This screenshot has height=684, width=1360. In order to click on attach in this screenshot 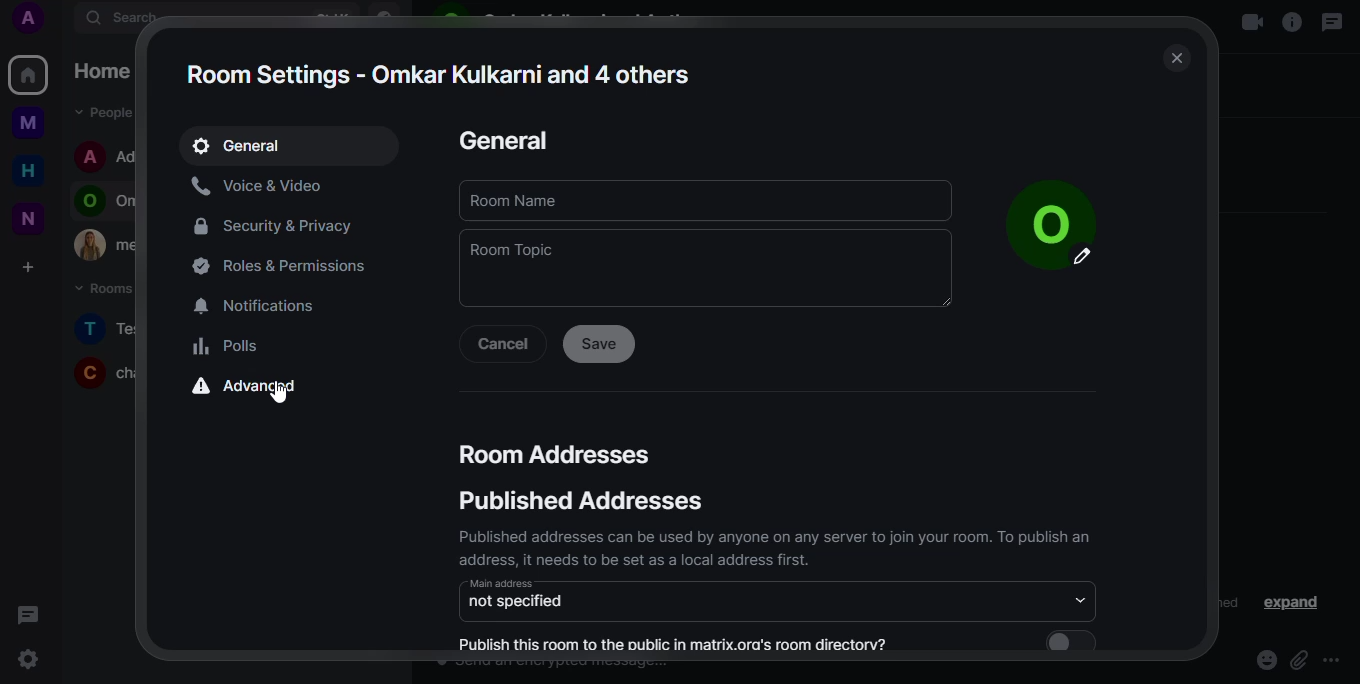, I will do `click(1299, 660)`.